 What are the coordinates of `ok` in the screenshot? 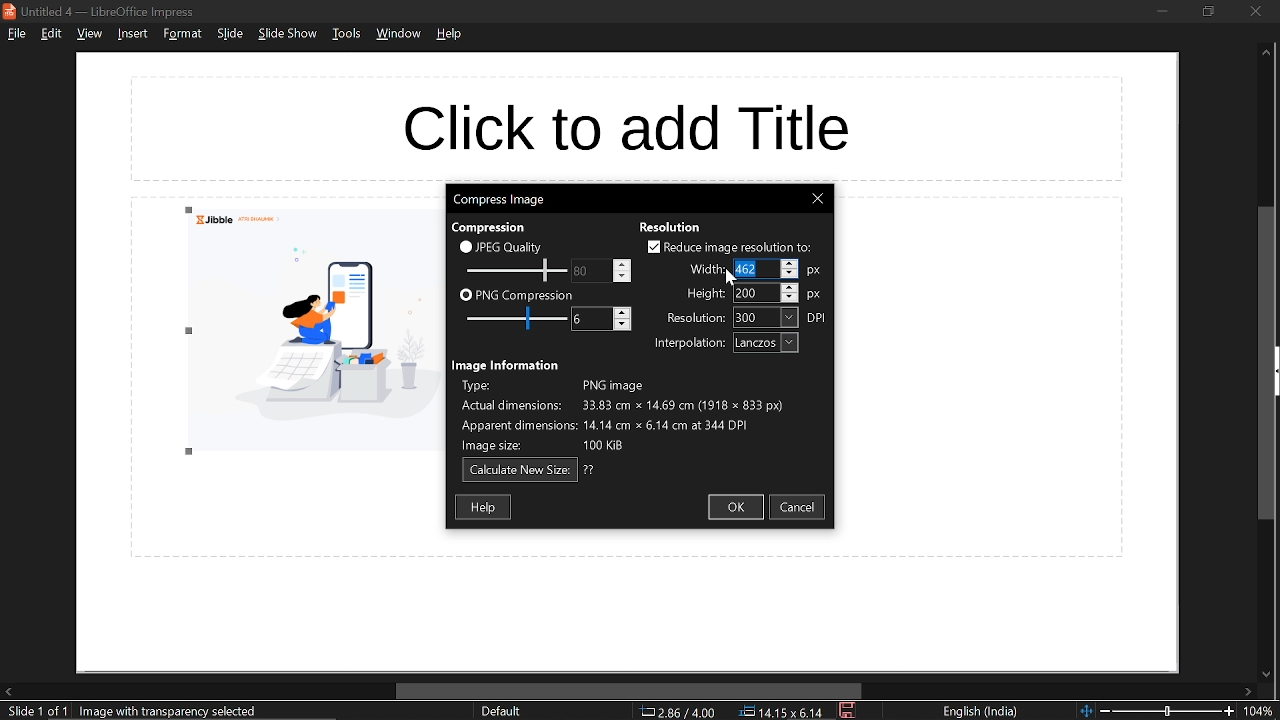 It's located at (735, 507).